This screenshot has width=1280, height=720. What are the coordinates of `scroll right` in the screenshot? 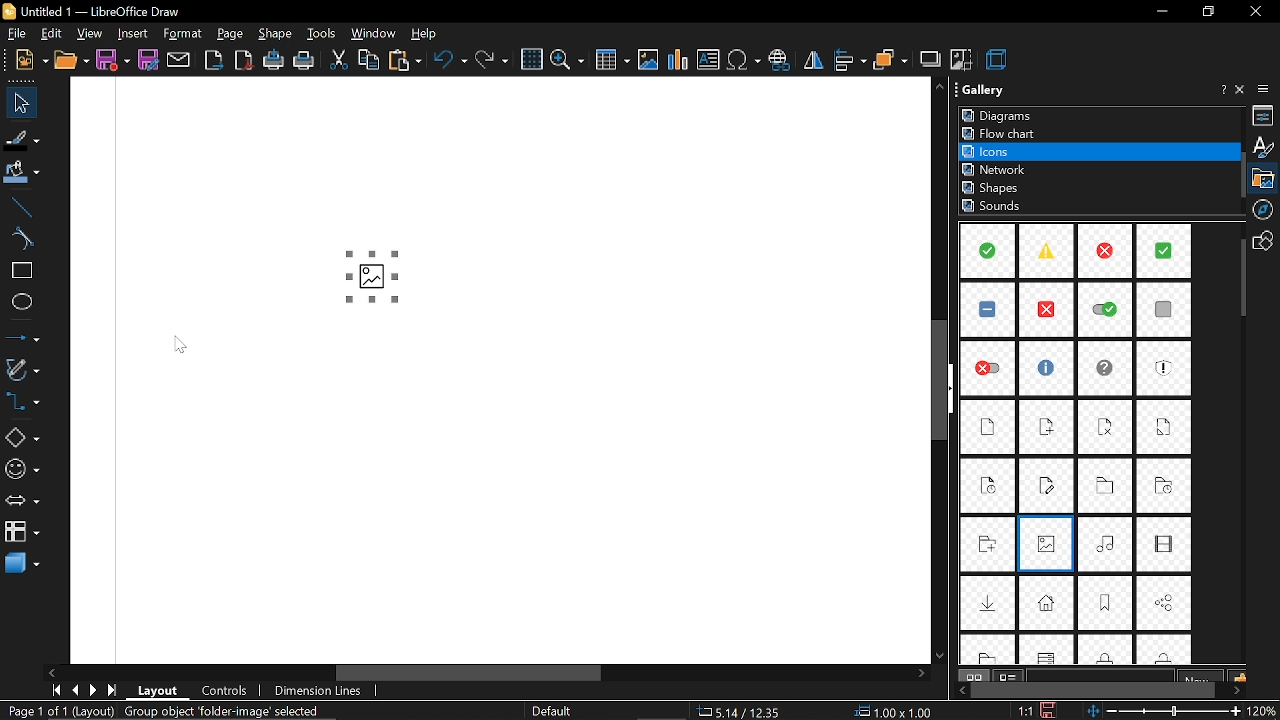 It's located at (918, 673).